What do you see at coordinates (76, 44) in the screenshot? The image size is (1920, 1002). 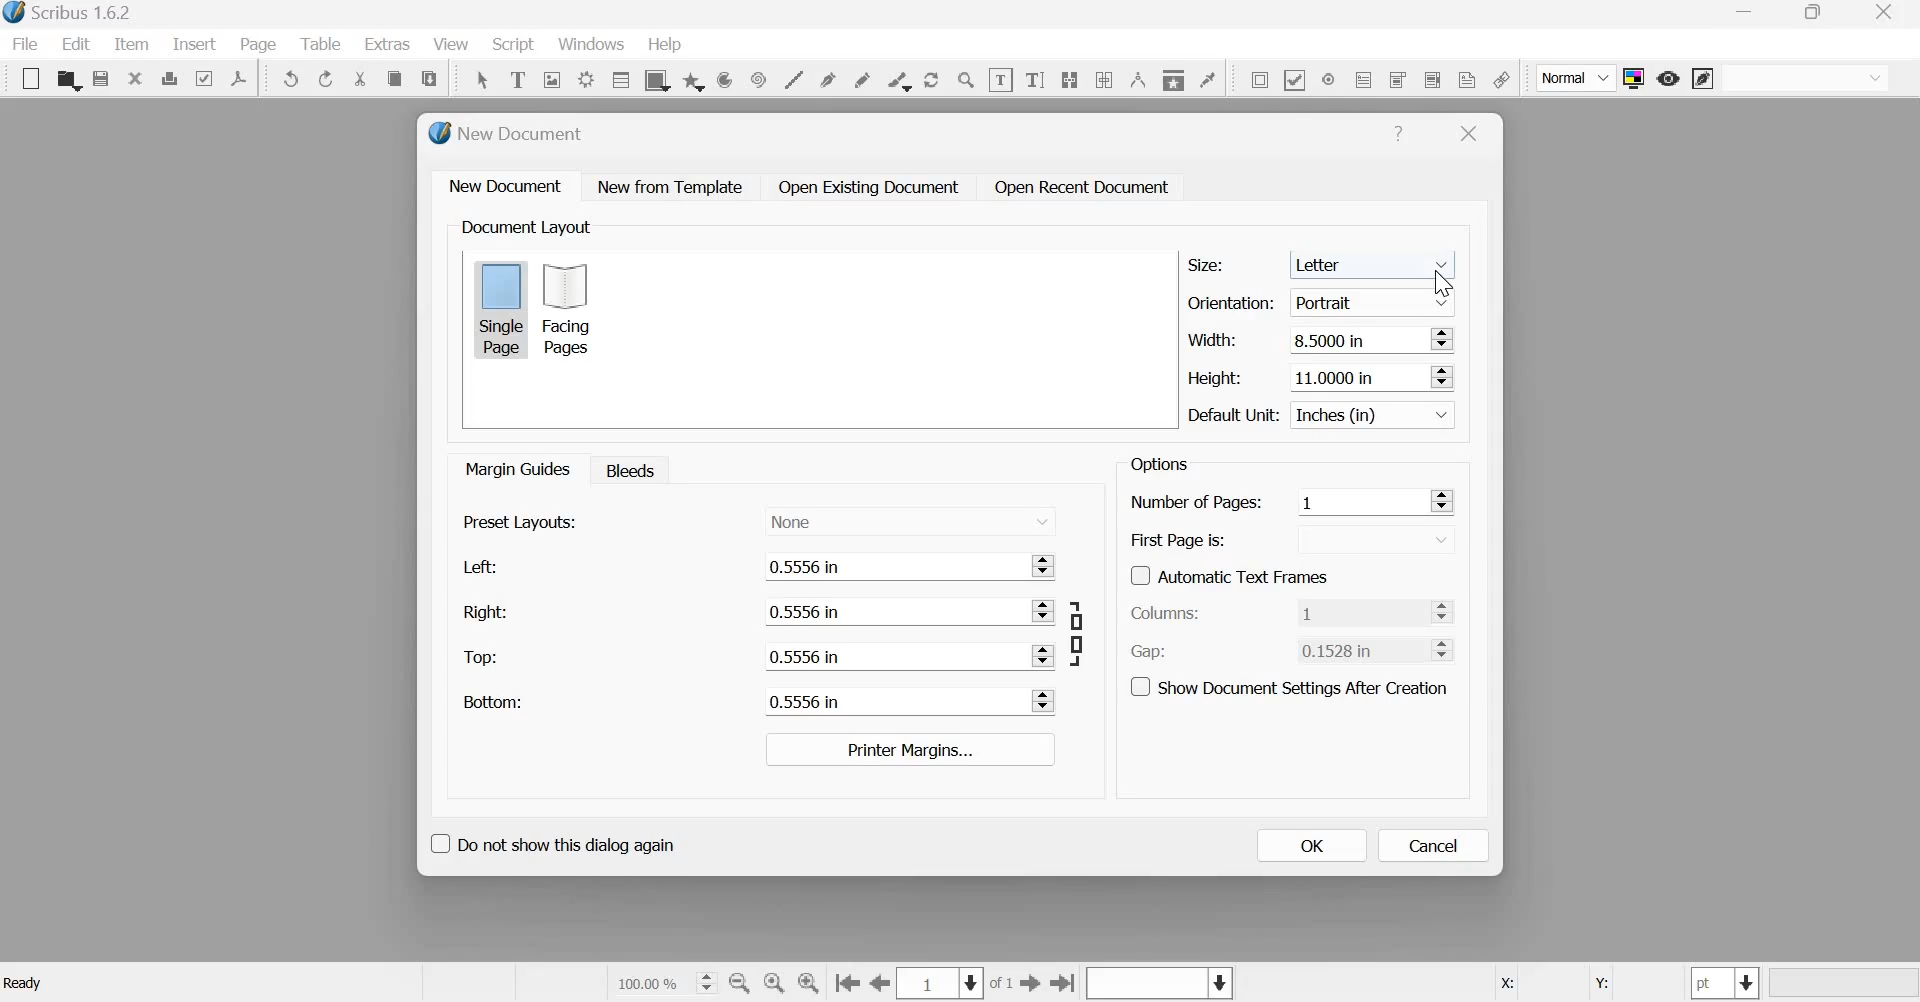 I see `Edit` at bounding box center [76, 44].